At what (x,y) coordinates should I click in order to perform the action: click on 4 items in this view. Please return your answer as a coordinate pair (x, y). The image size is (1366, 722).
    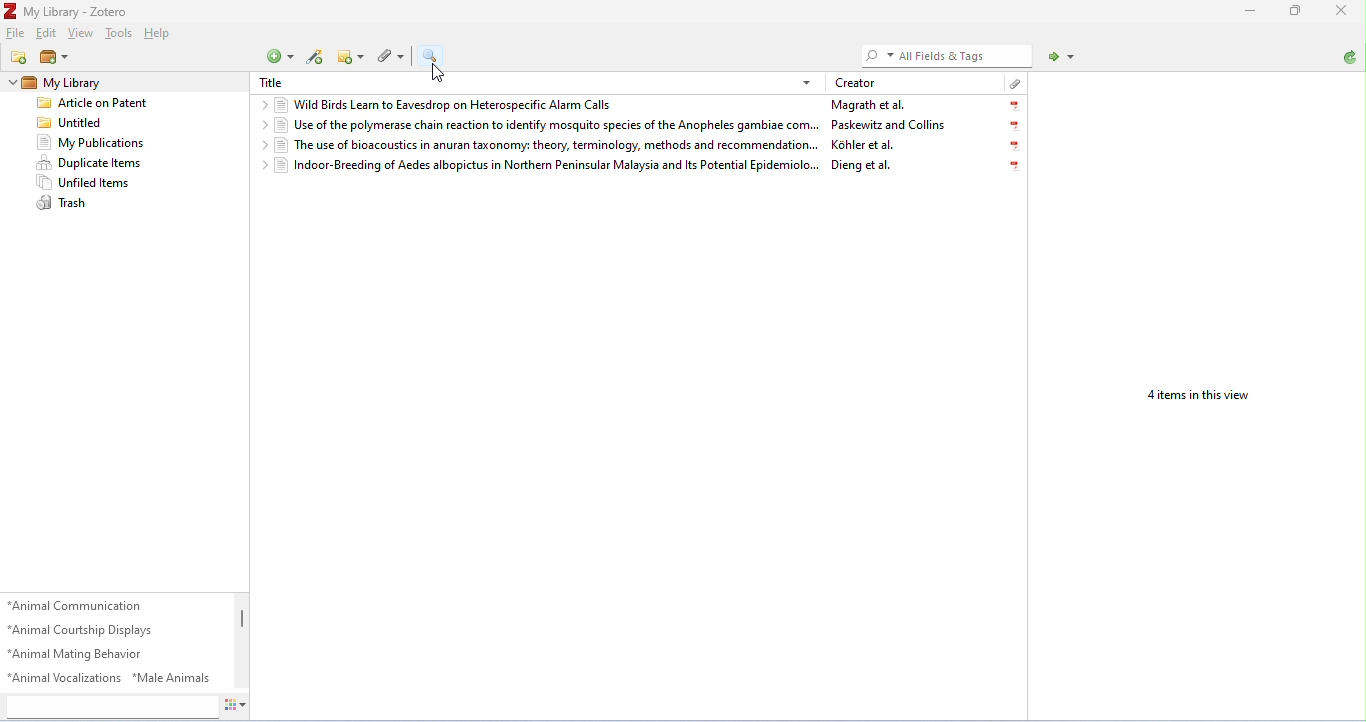
    Looking at the image, I should click on (1195, 397).